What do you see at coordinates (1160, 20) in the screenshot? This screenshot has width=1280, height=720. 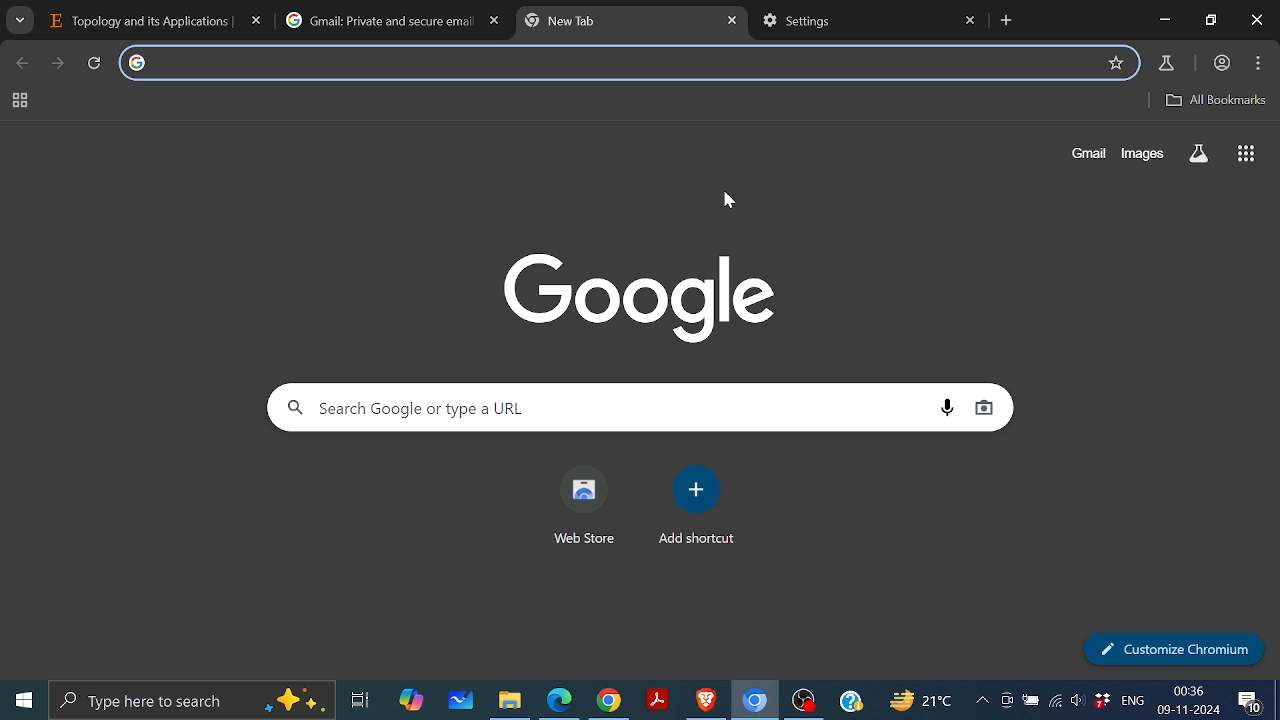 I see `Minimize` at bounding box center [1160, 20].